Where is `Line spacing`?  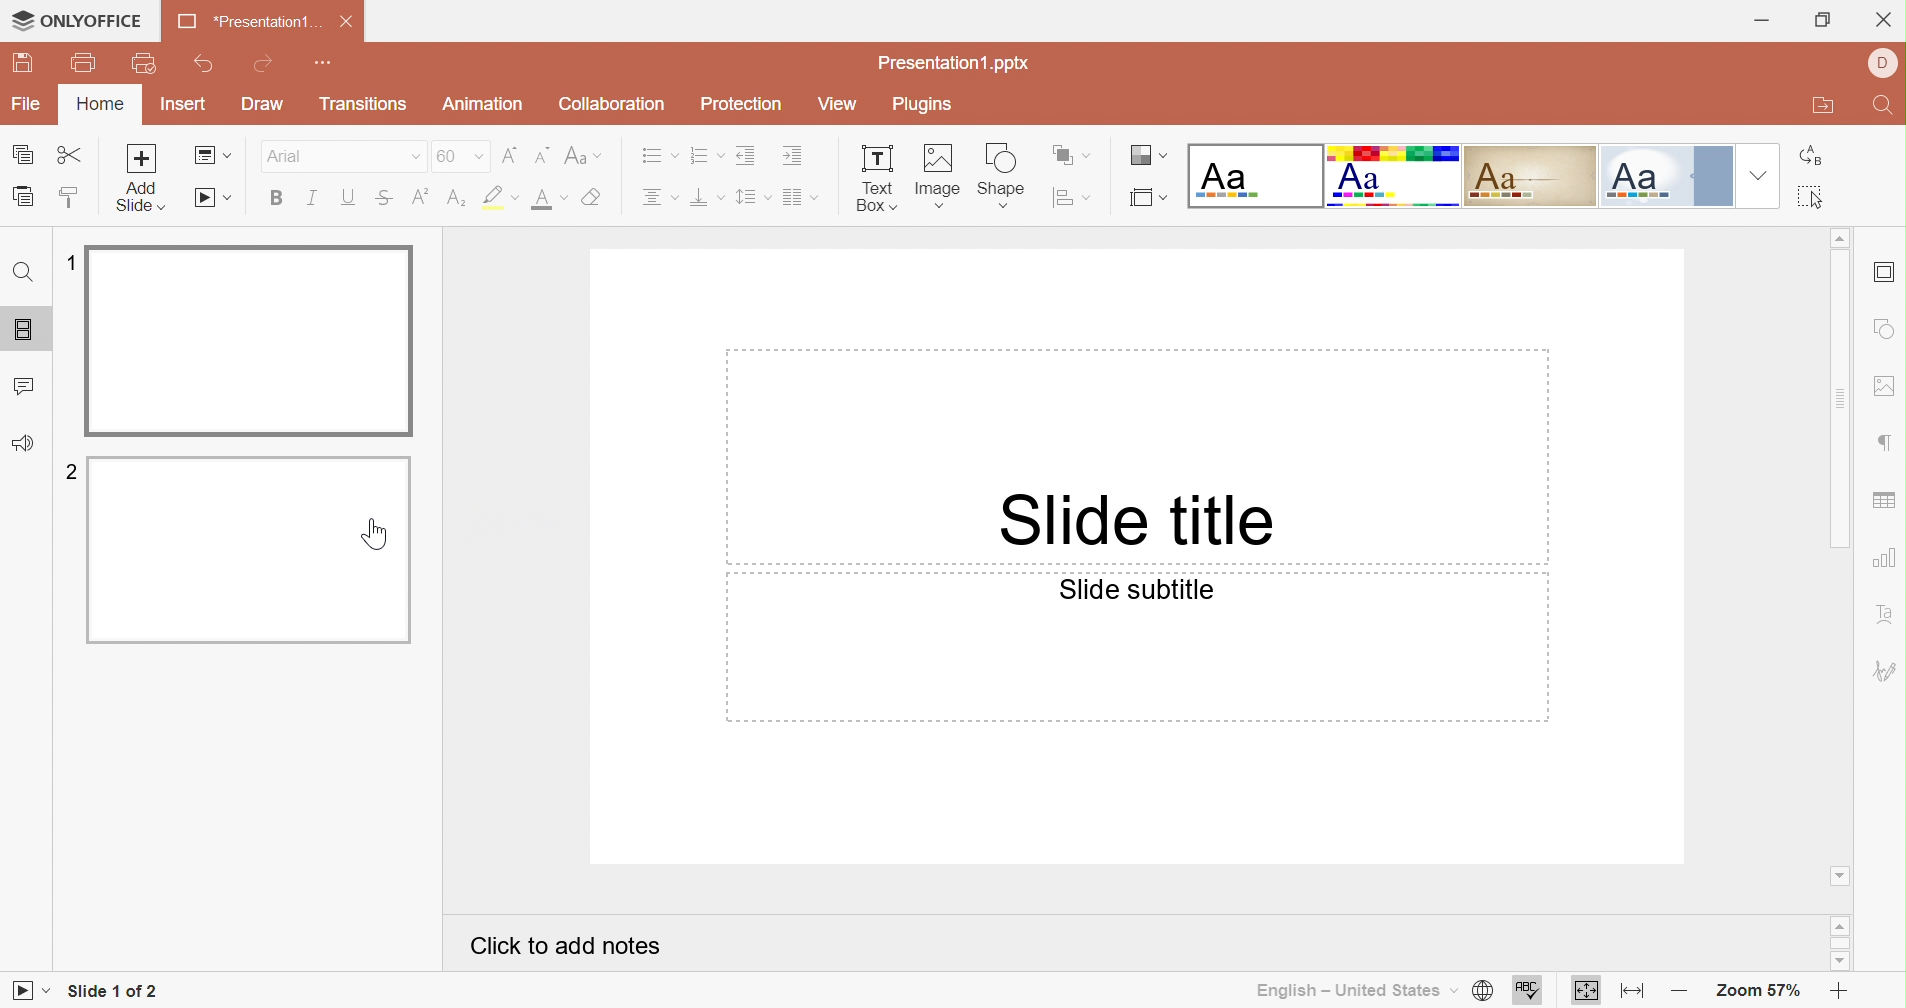
Line spacing is located at coordinates (754, 197).